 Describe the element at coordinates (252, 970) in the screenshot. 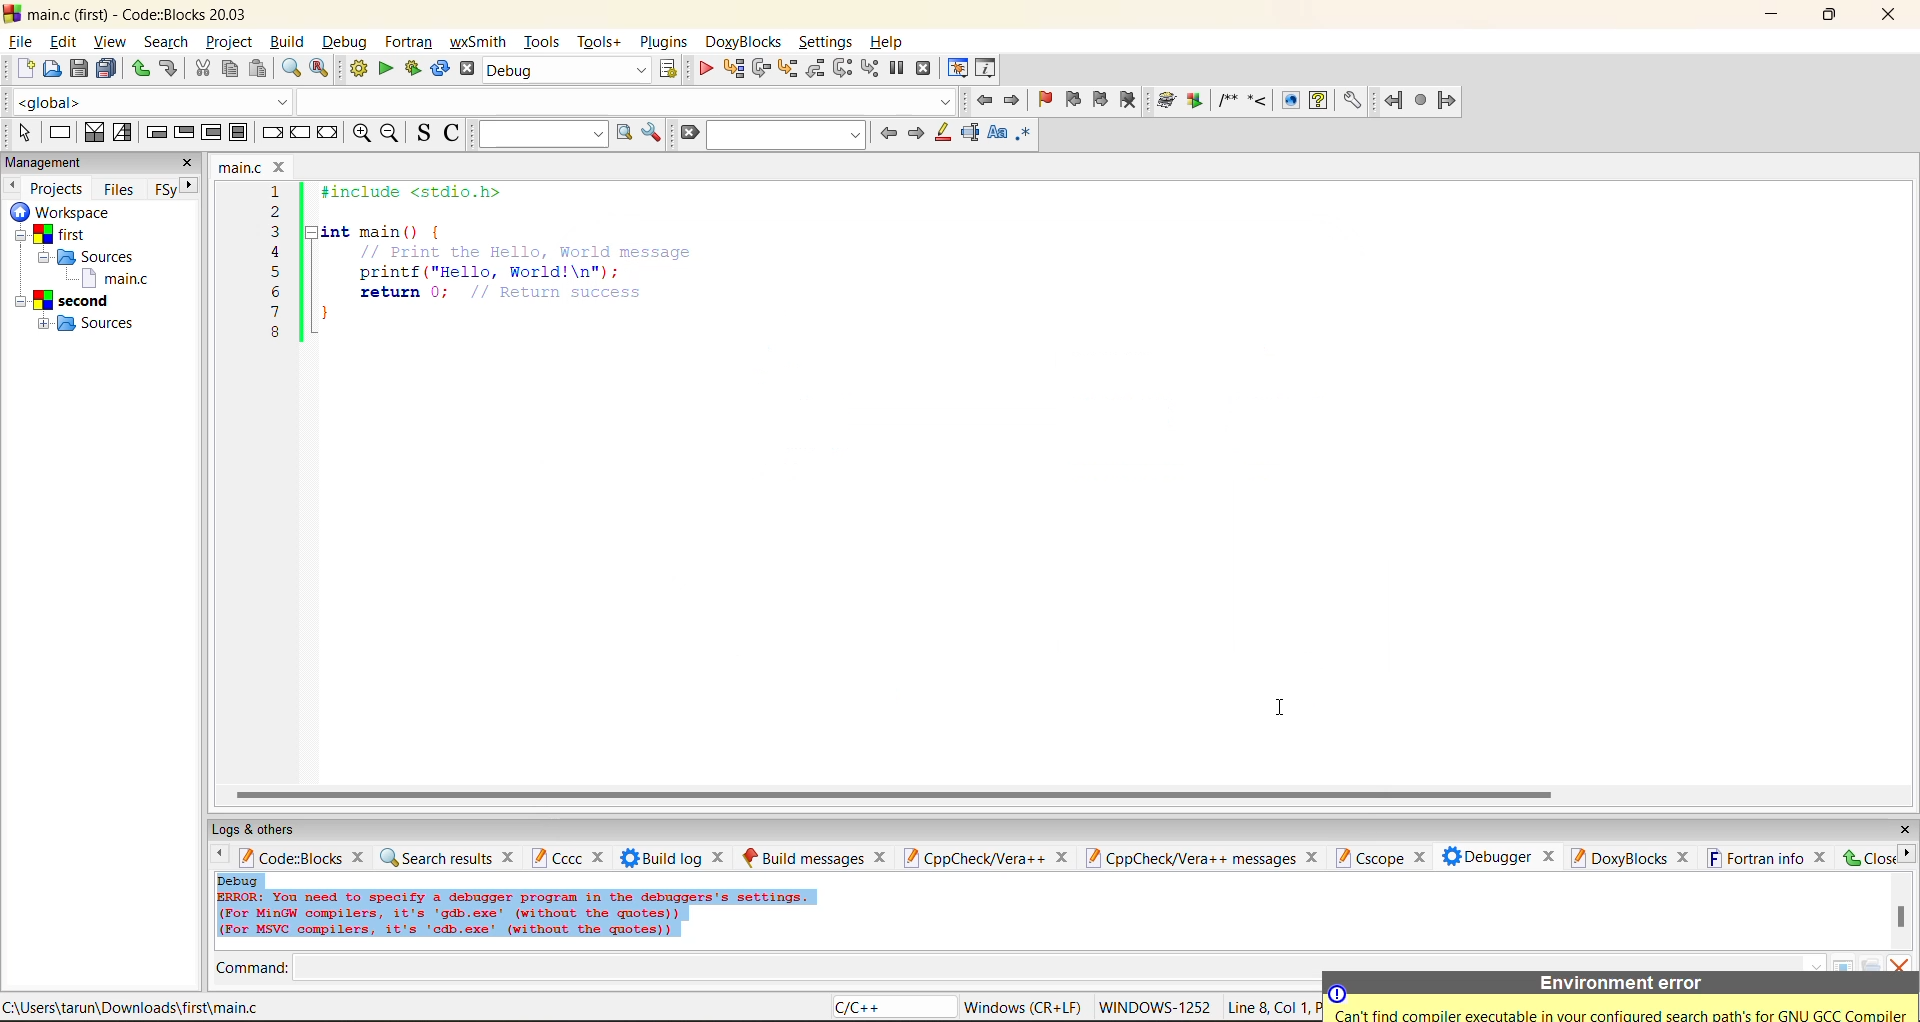

I see `command` at that location.